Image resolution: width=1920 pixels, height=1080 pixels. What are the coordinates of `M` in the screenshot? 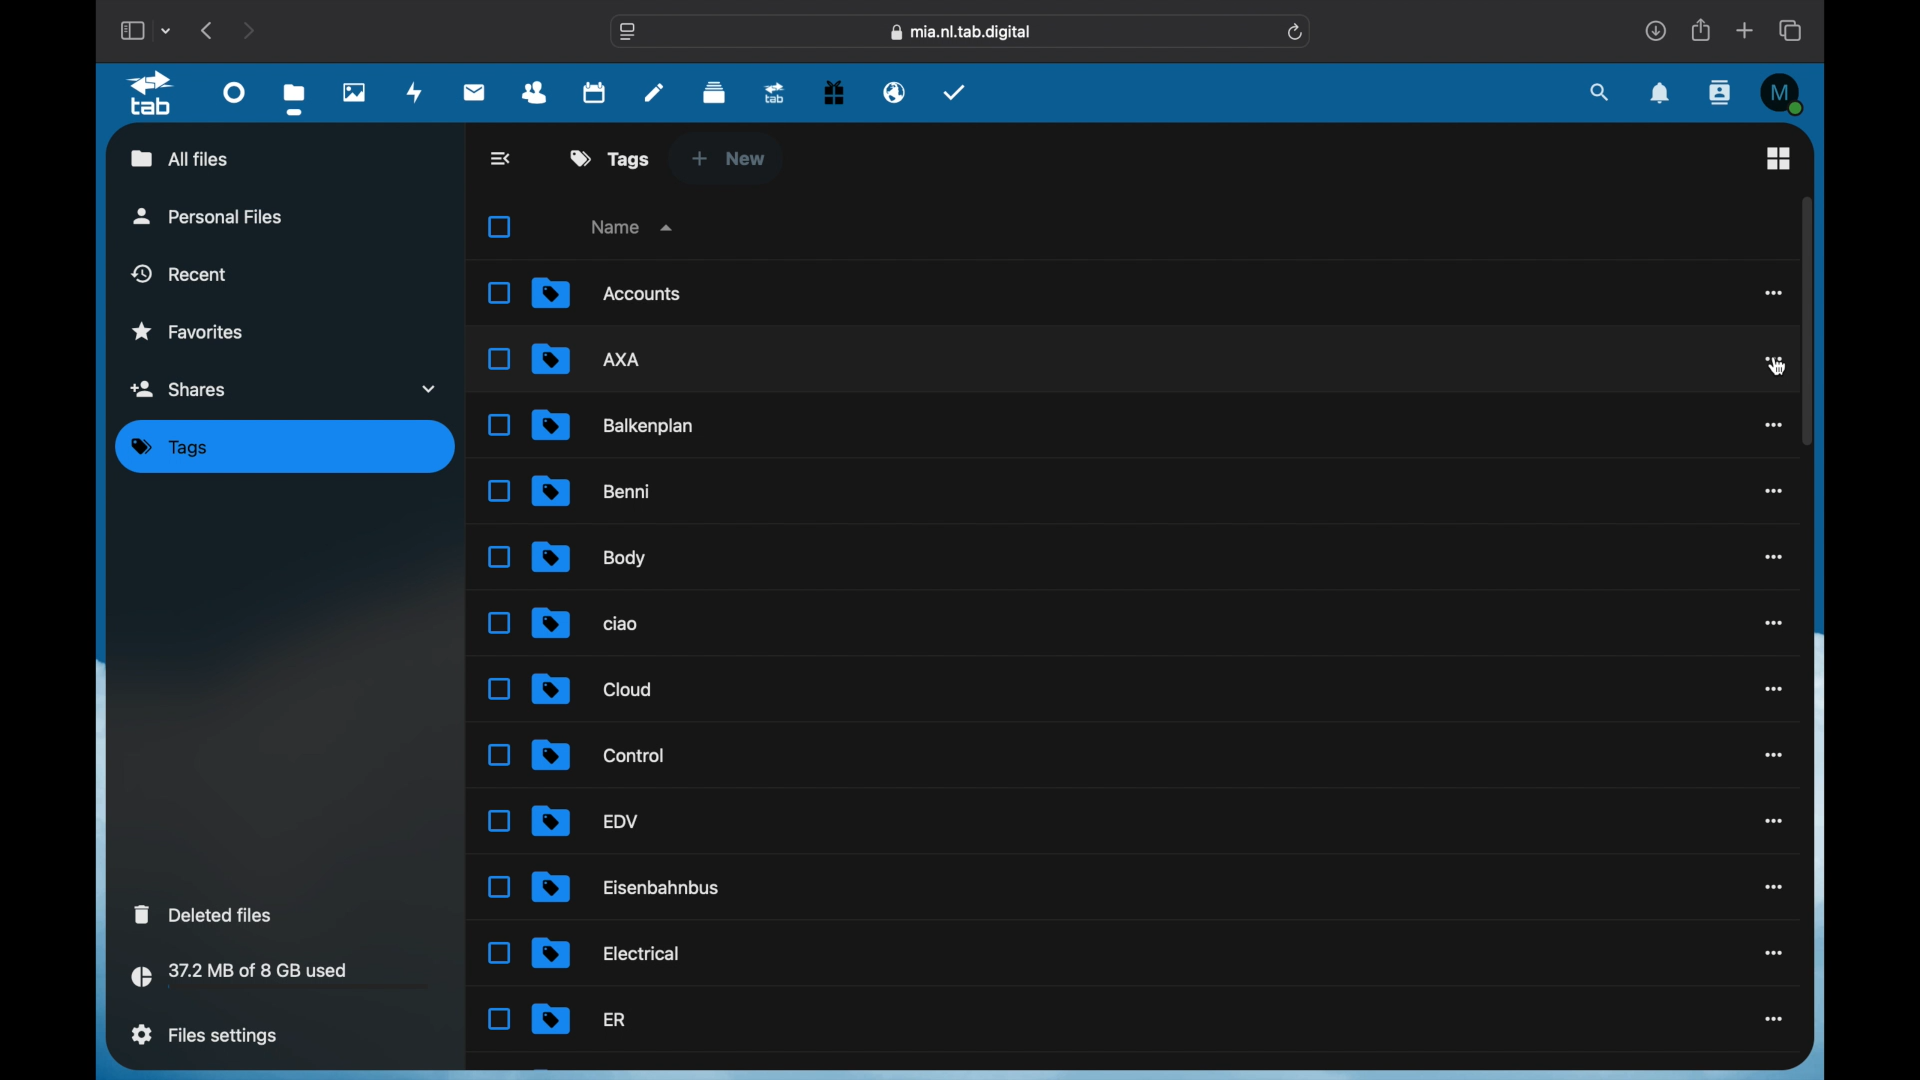 It's located at (1784, 94).